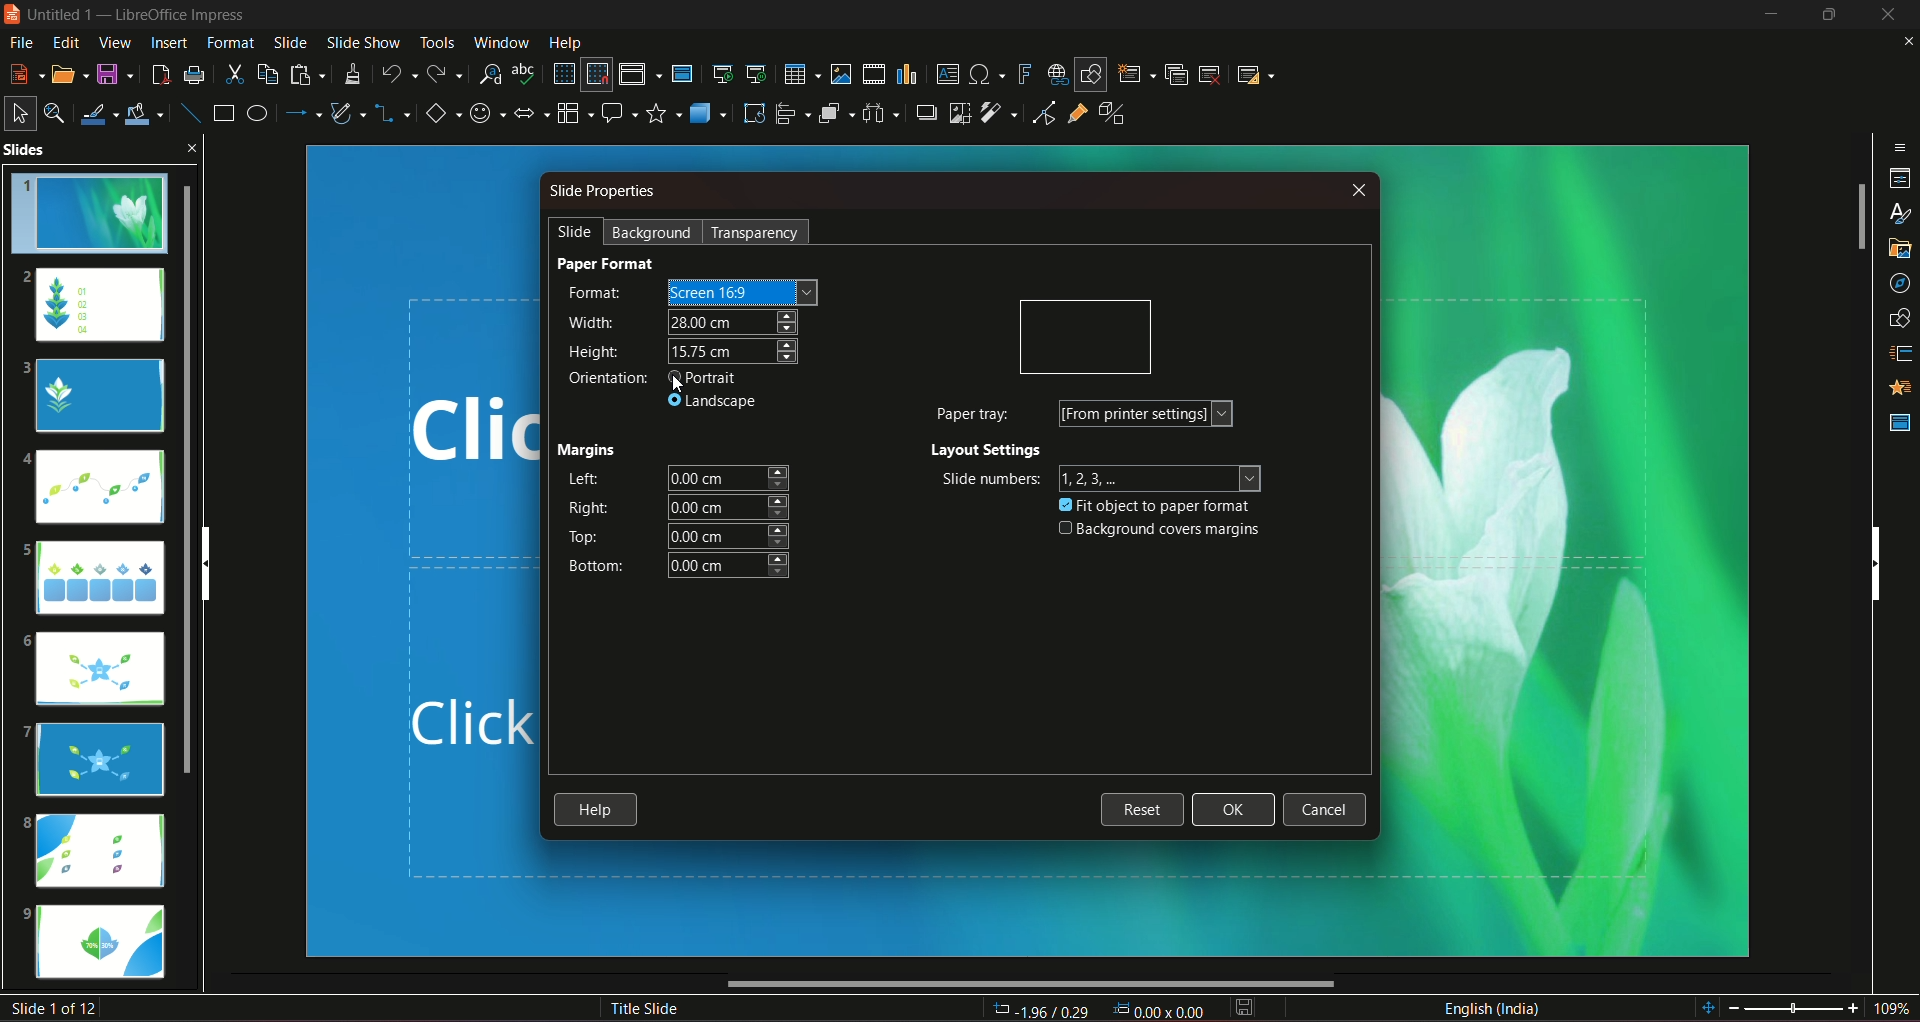 This screenshot has width=1920, height=1022. Describe the element at coordinates (729, 506) in the screenshot. I see `right margin` at that location.